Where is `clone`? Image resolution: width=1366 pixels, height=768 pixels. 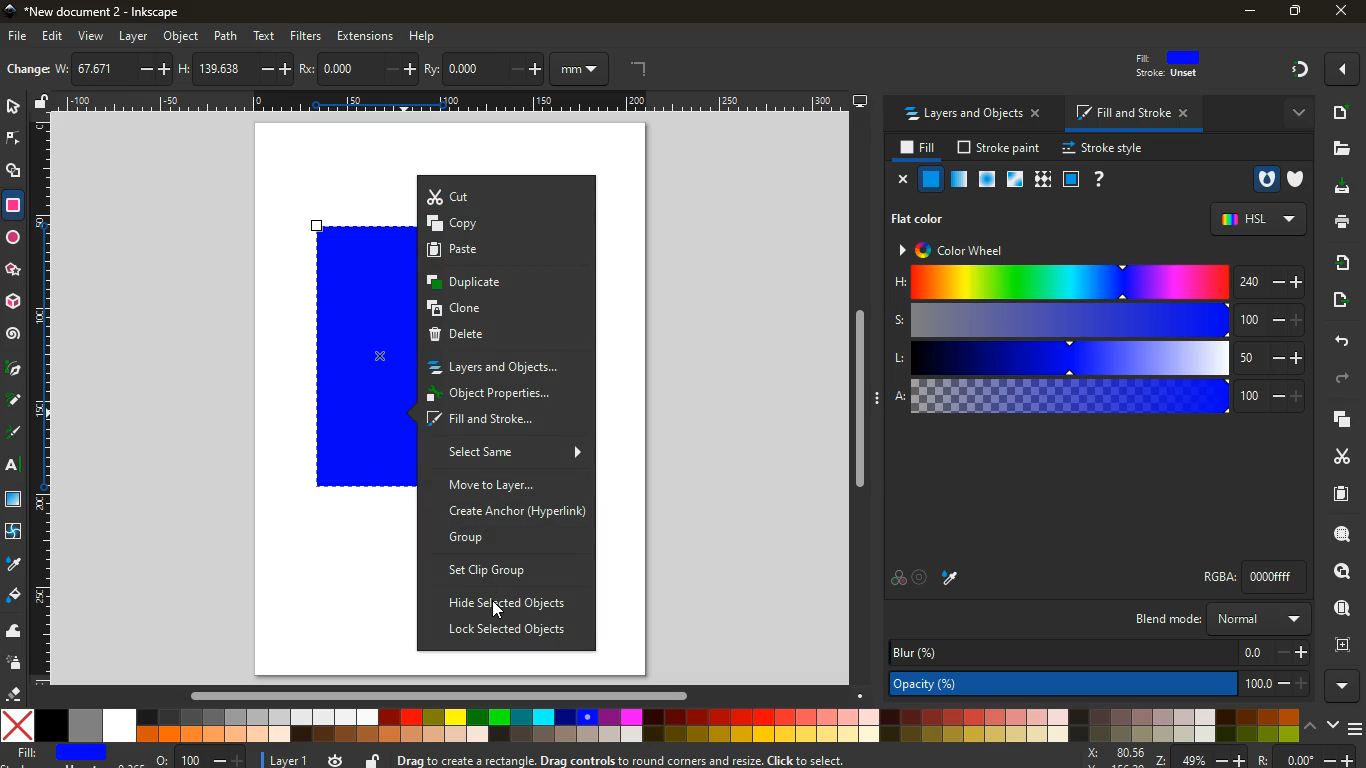 clone is located at coordinates (503, 310).